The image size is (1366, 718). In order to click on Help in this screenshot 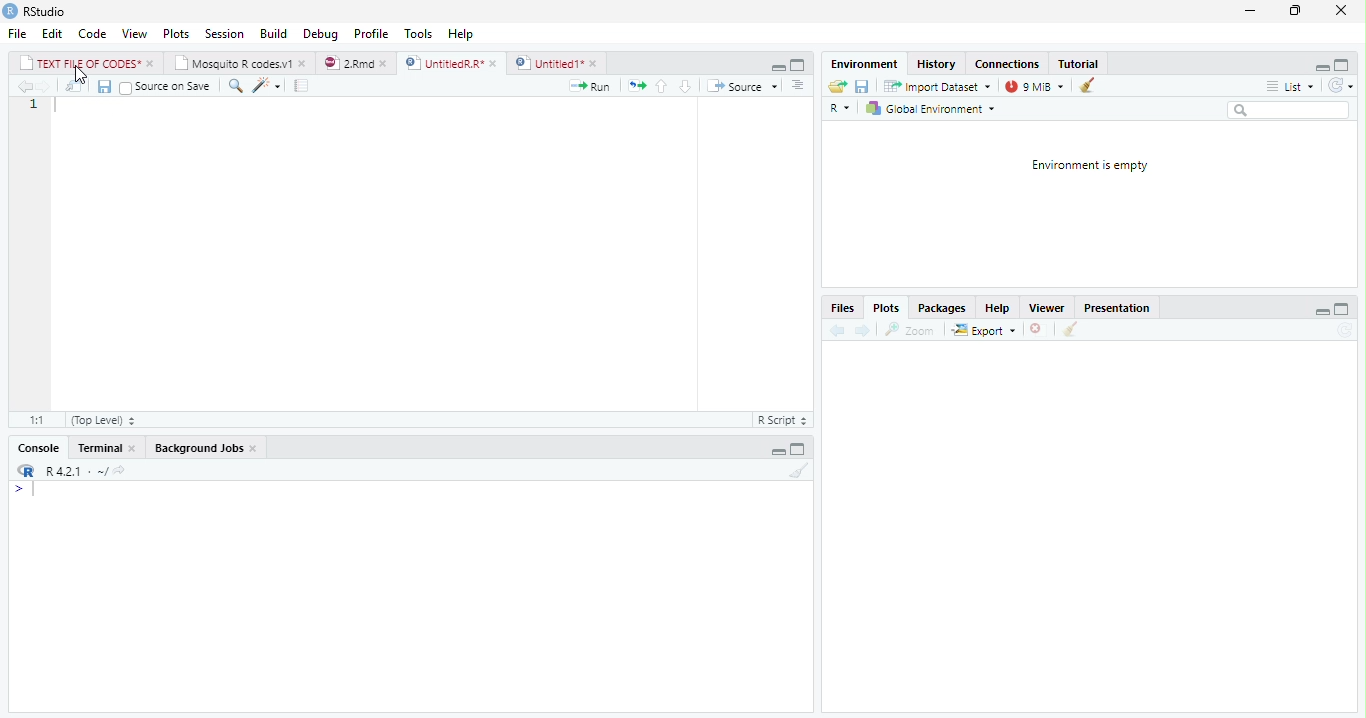, I will do `click(461, 32)`.